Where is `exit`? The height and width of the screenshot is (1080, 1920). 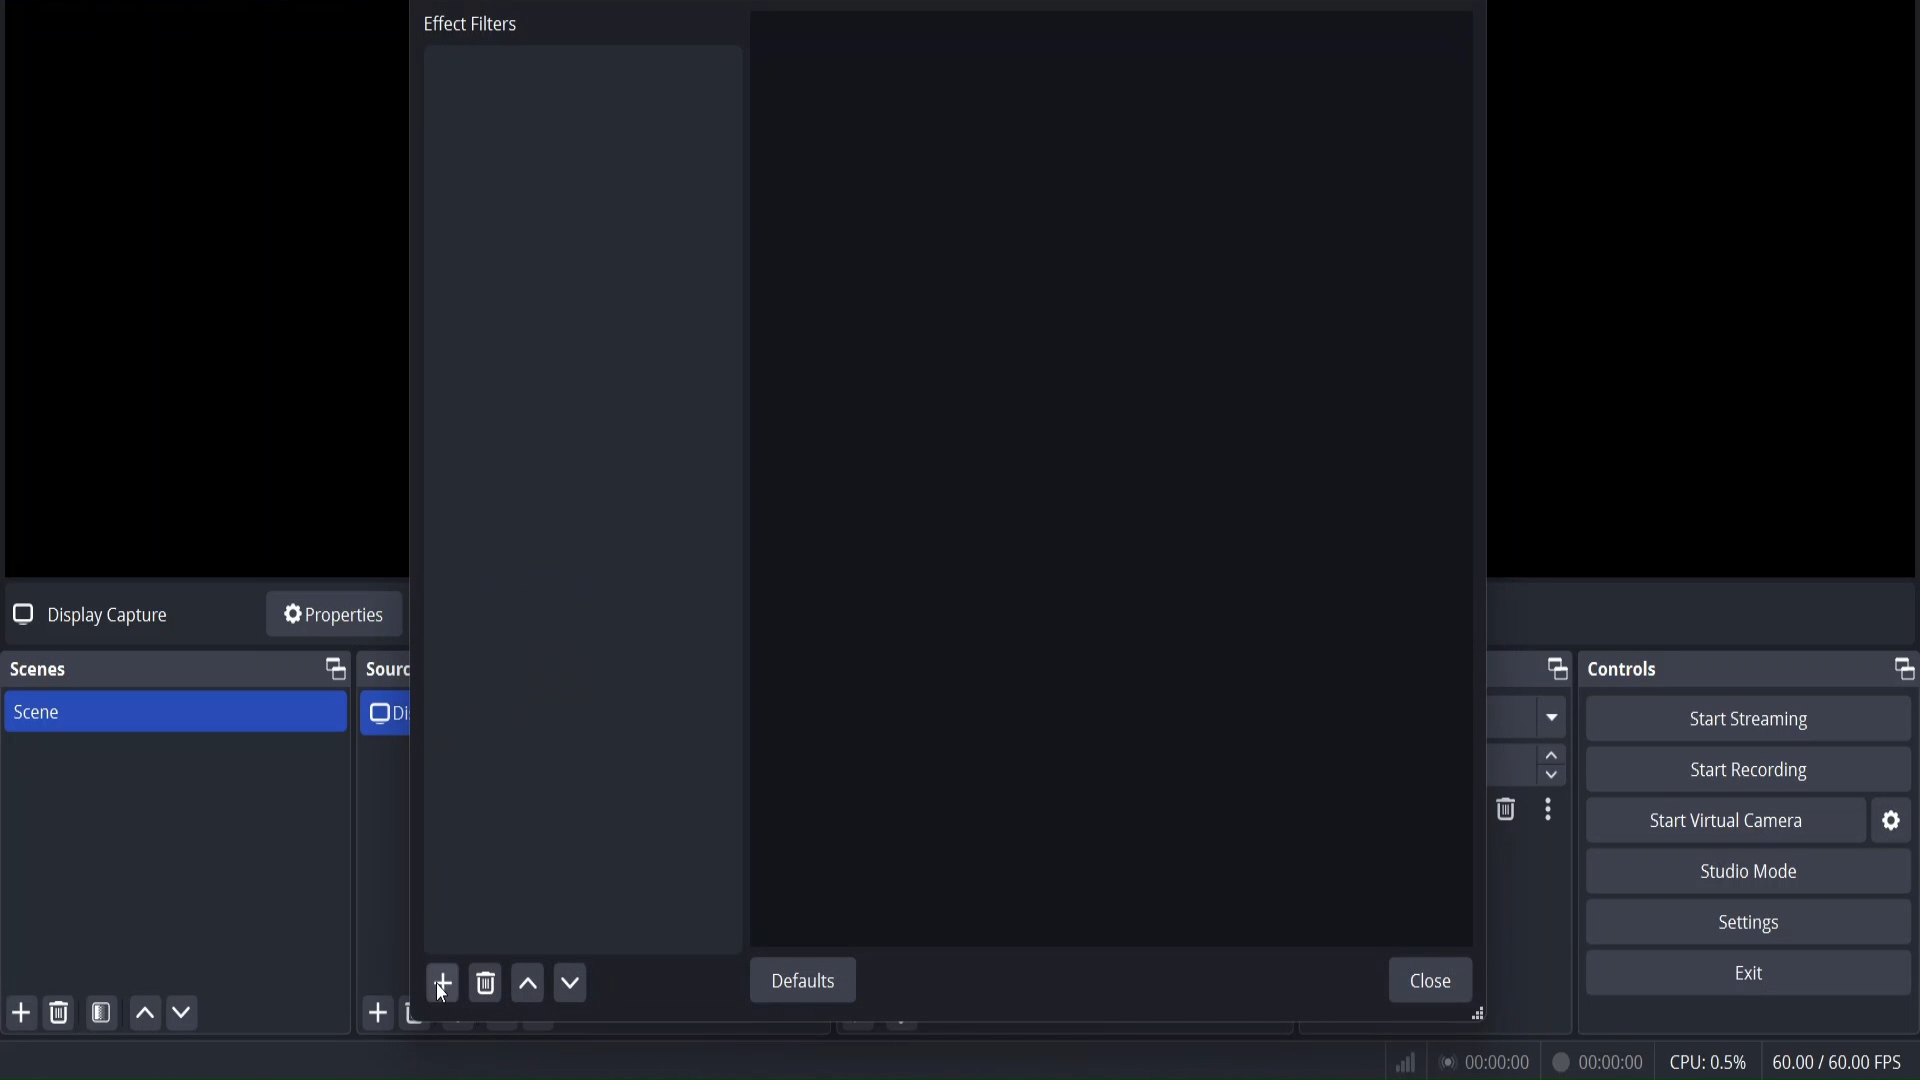
exit is located at coordinates (1749, 974).